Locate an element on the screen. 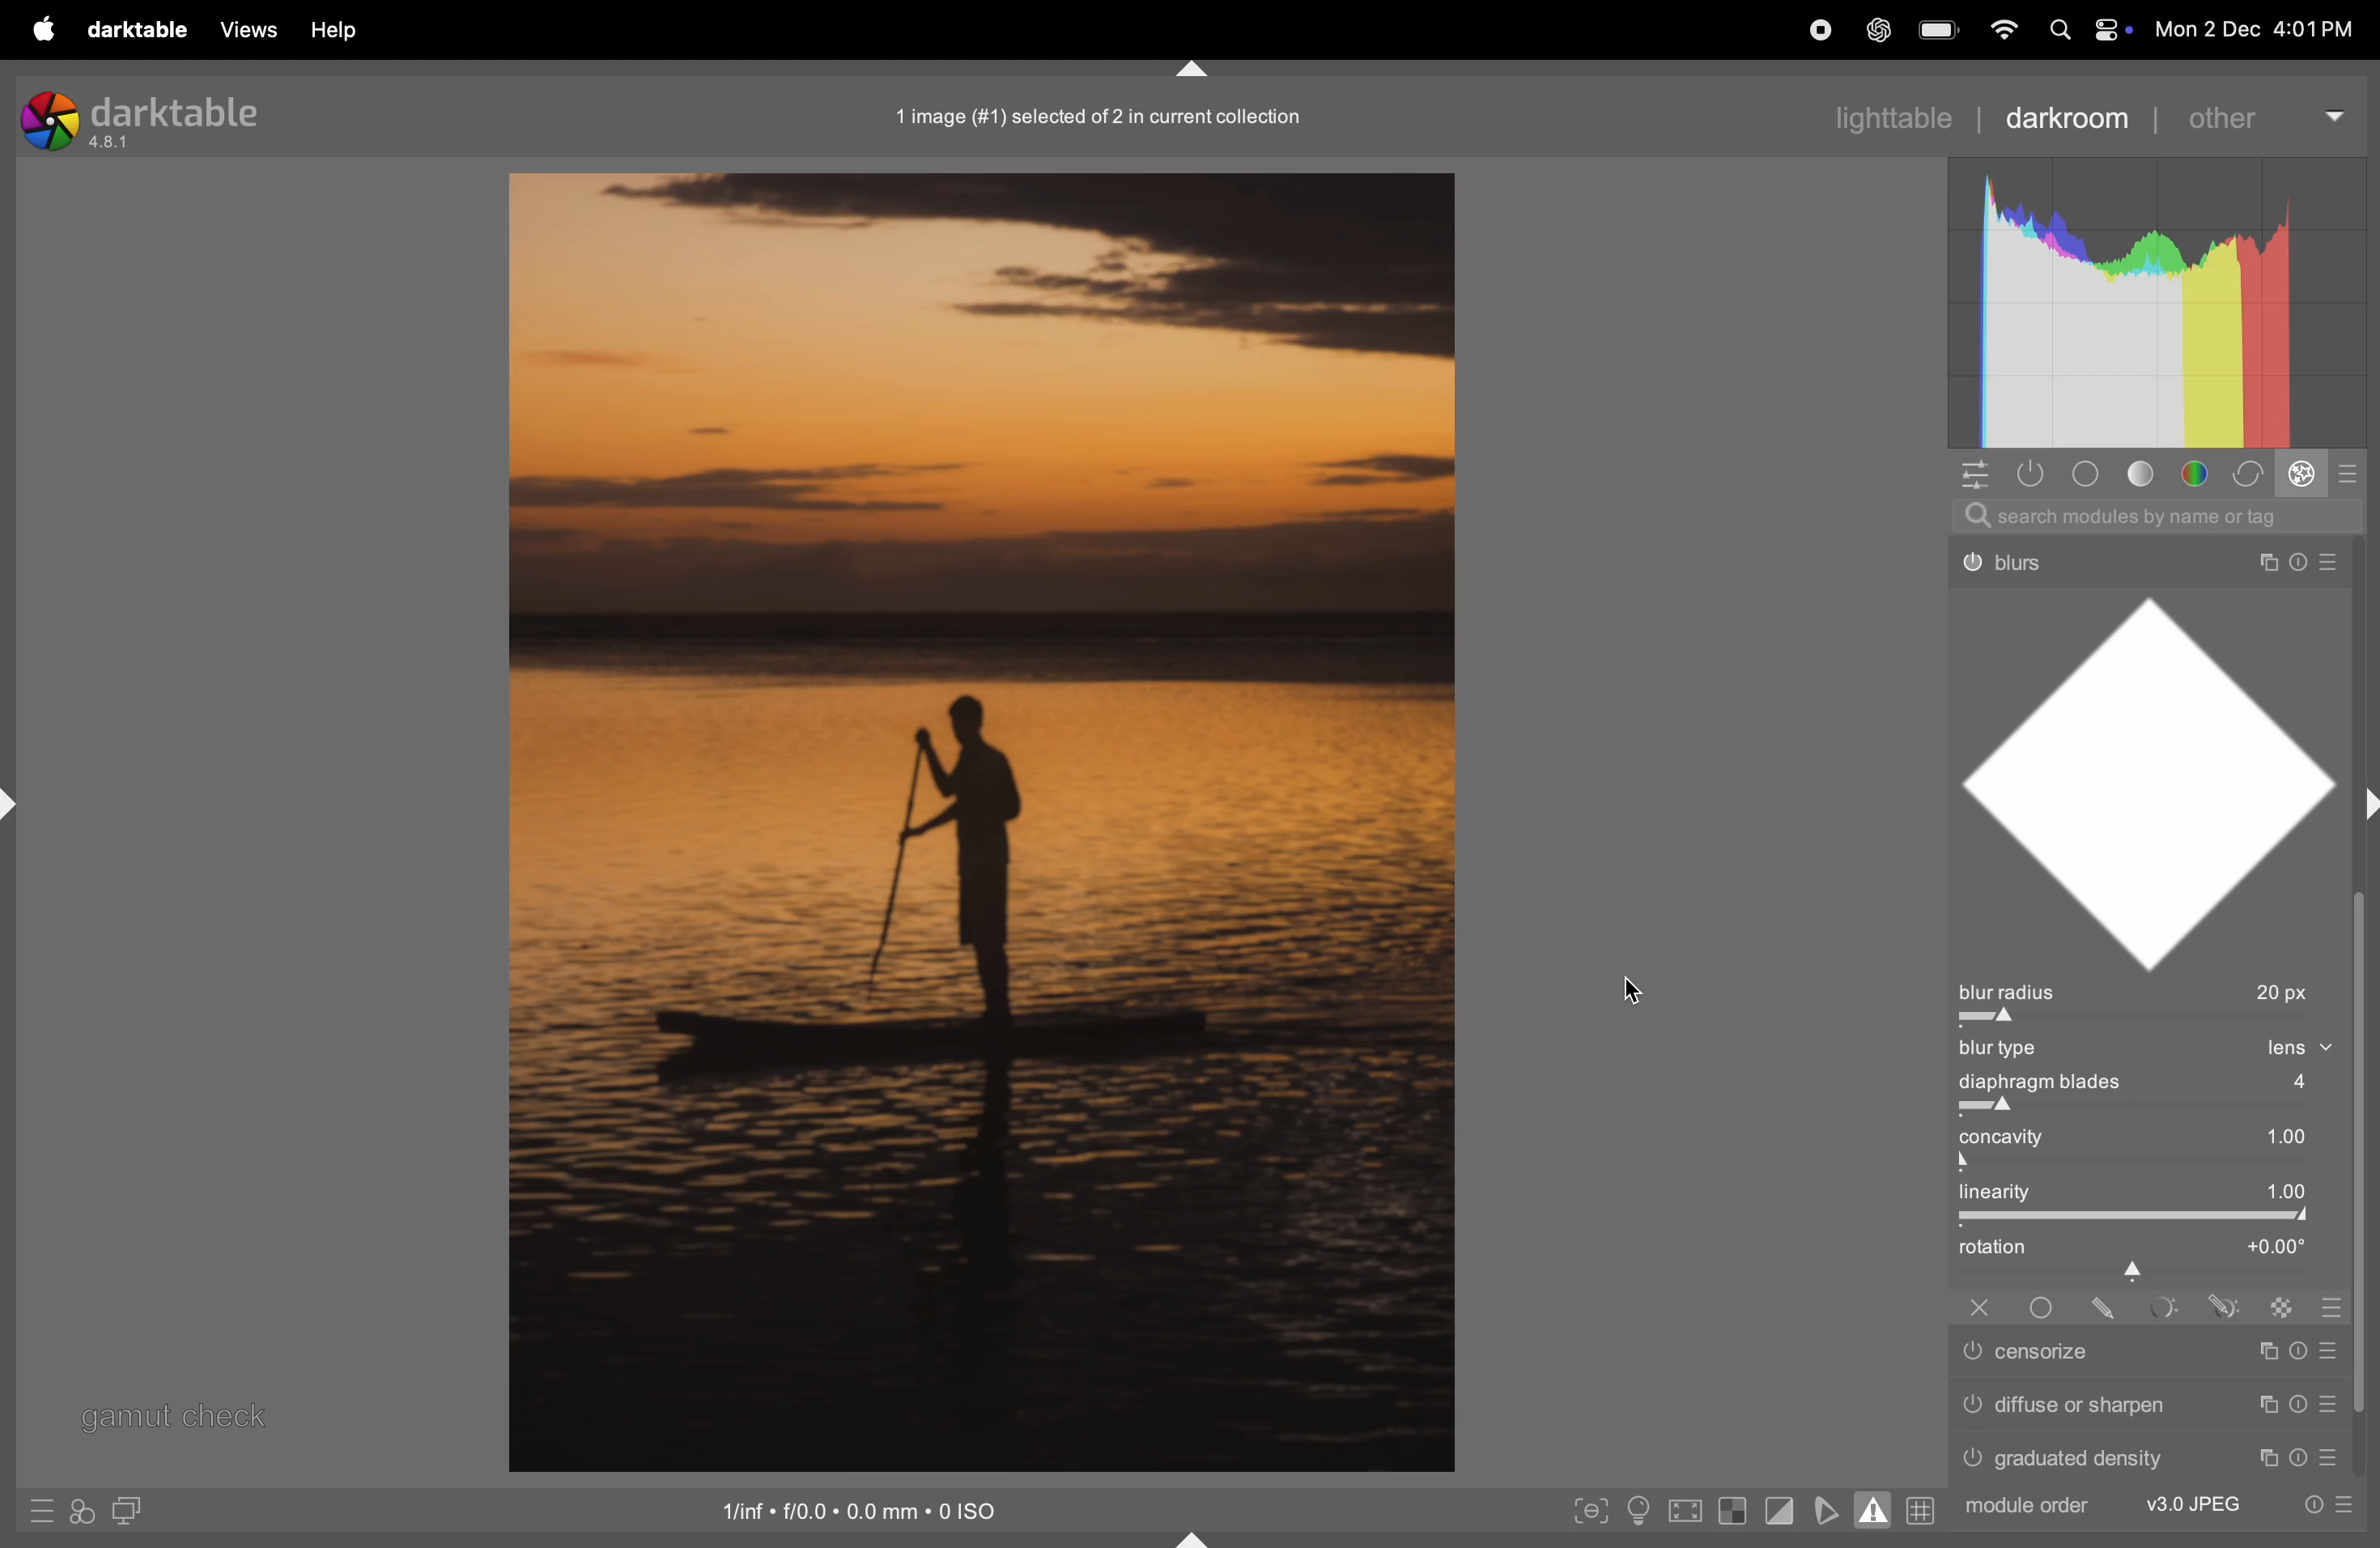 The image size is (2380, 1548). rotation is located at coordinates (2148, 1254).